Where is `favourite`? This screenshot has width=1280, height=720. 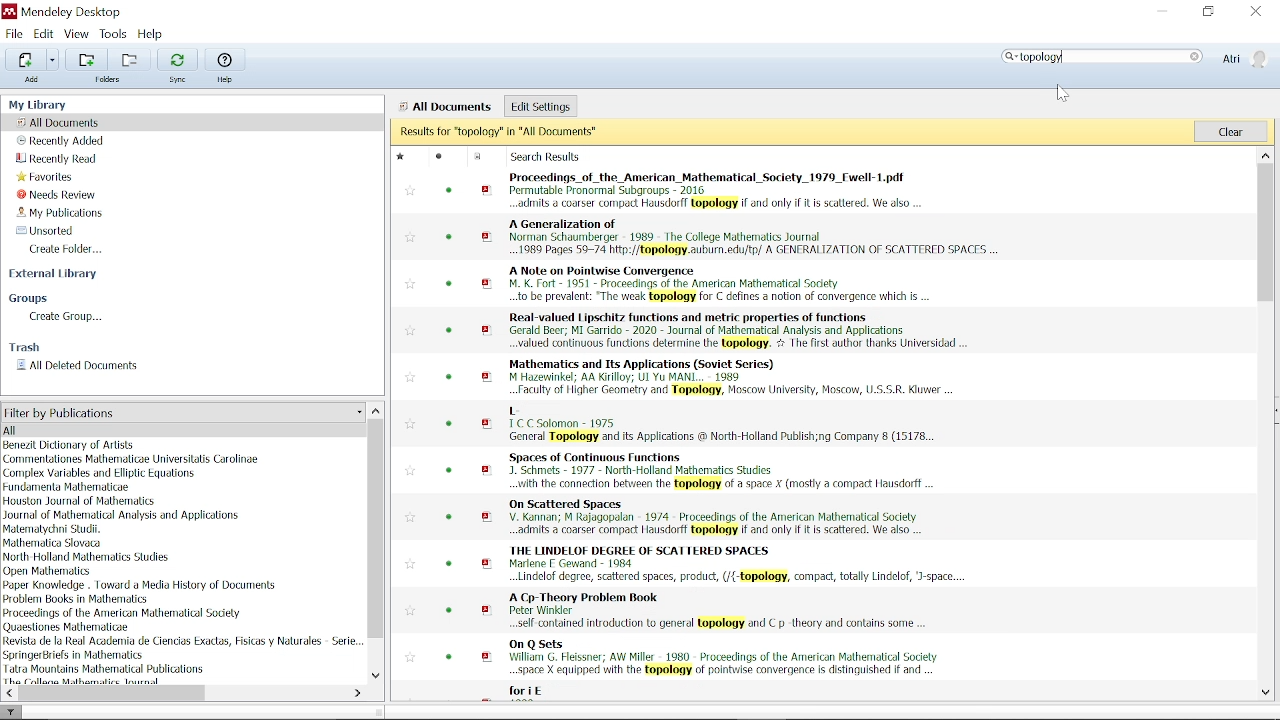
favourite is located at coordinates (410, 658).